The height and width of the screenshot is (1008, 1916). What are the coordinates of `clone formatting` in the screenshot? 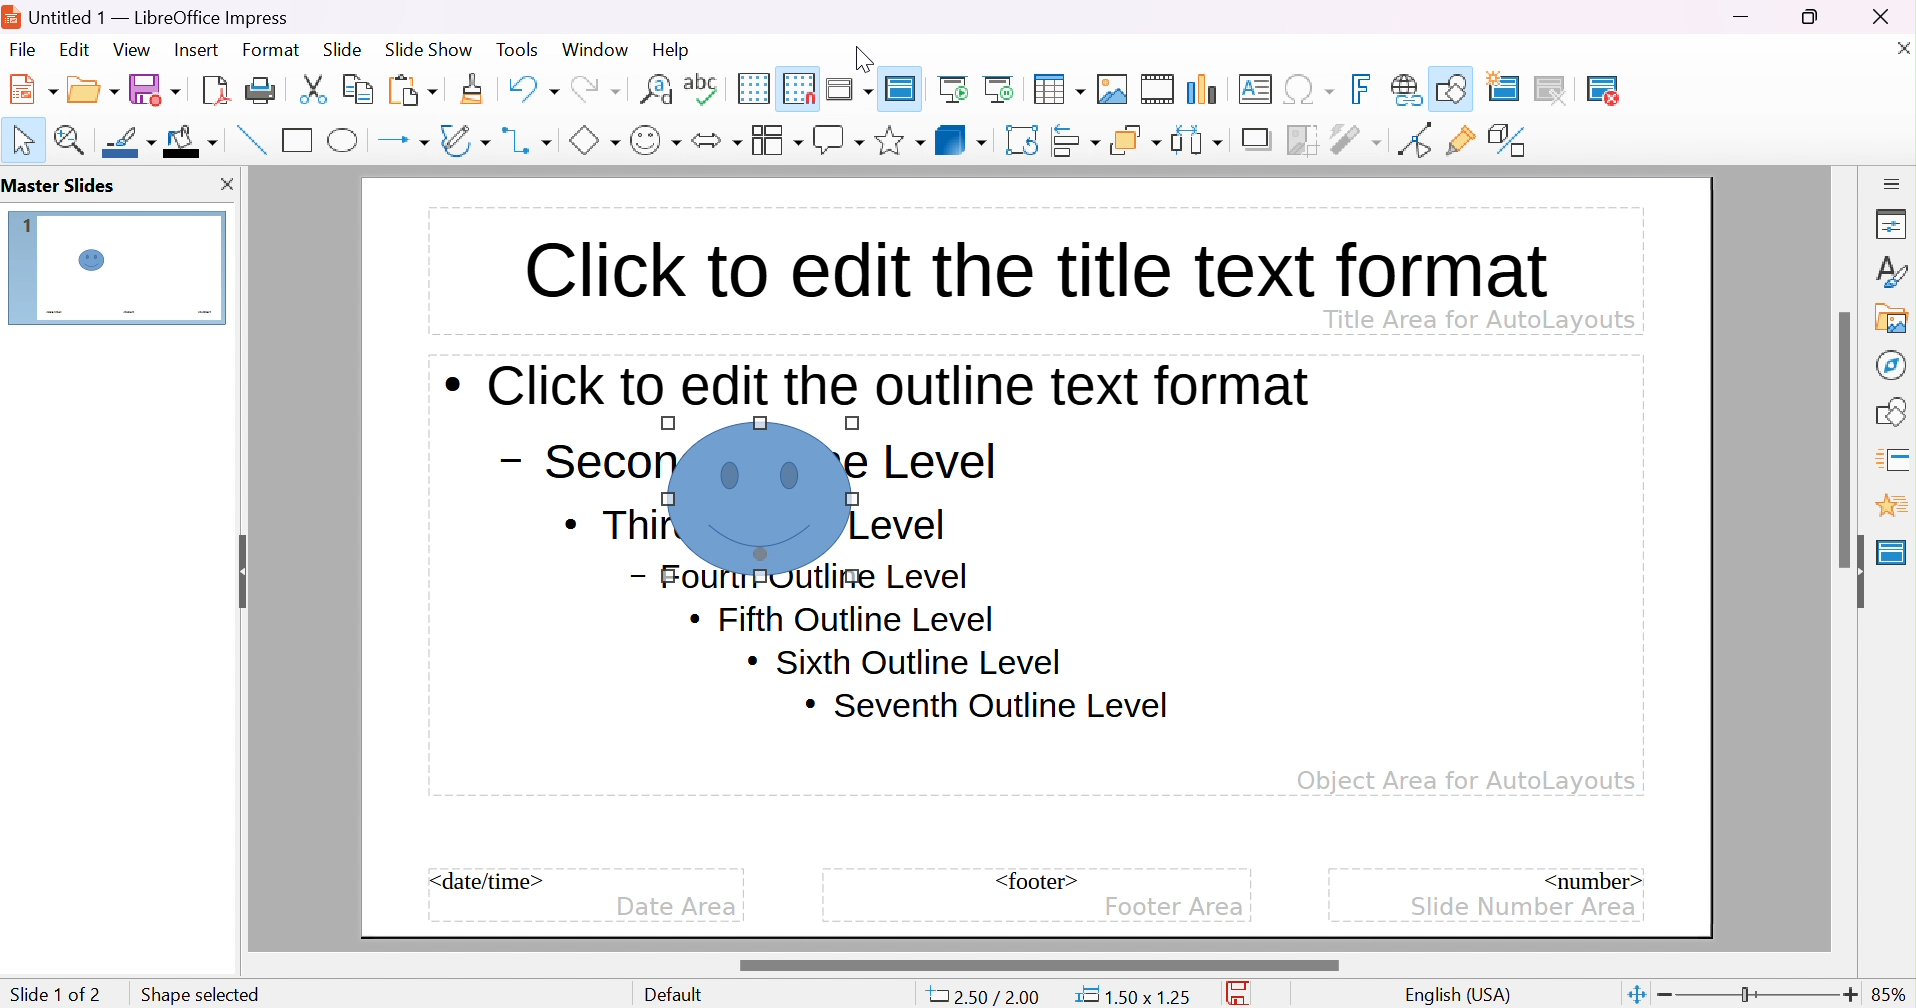 It's located at (472, 89).